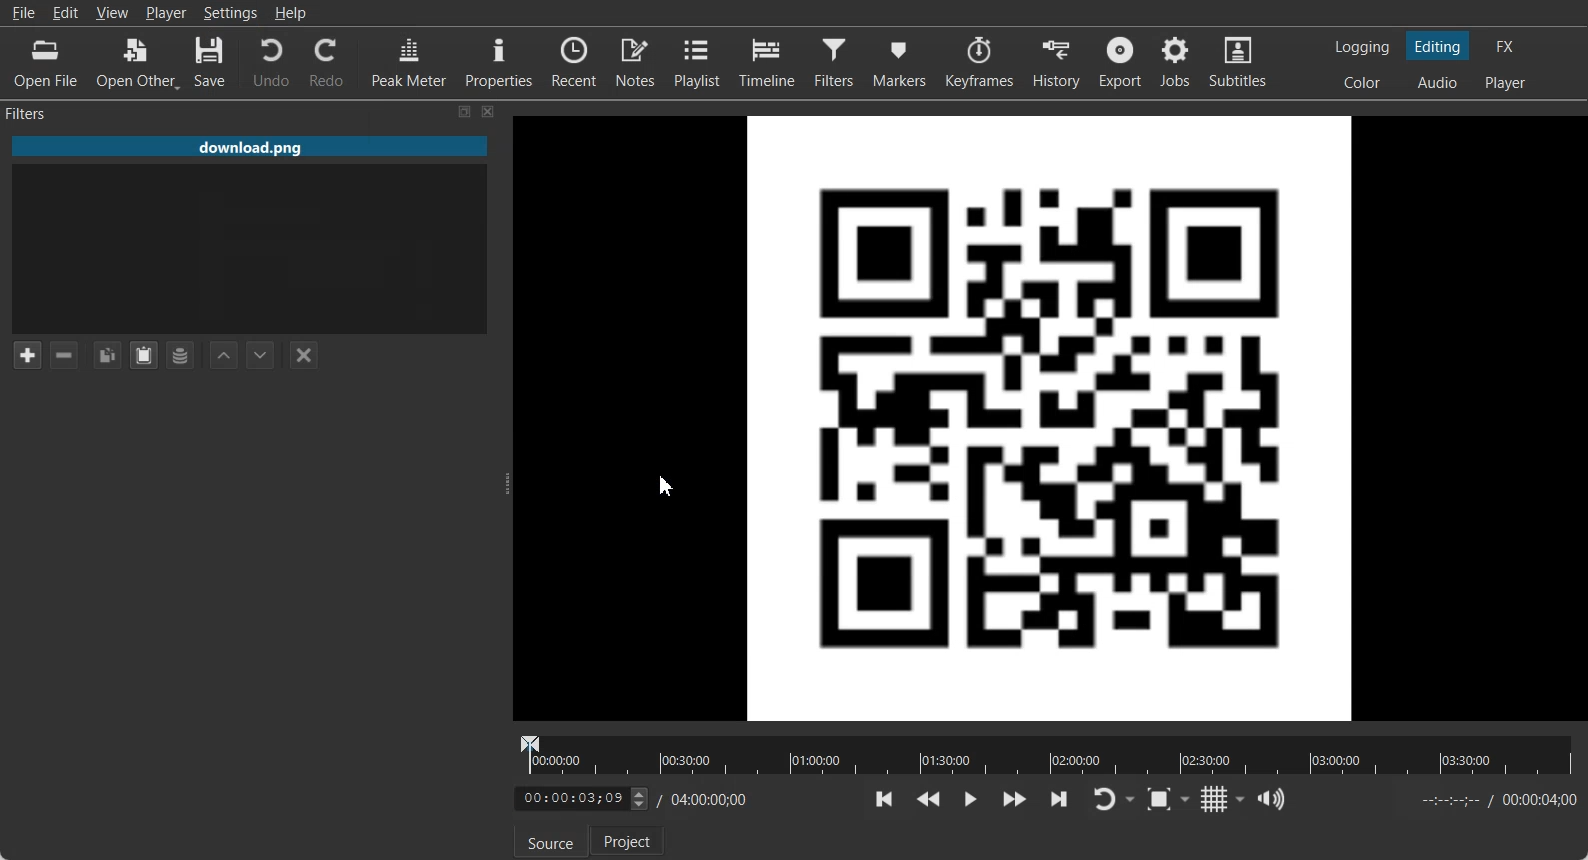 The width and height of the screenshot is (1588, 860). What do you see at coordinates (1043, 755) in the screenshot?
I see `Video slider` at bounding box center [1043, 755].